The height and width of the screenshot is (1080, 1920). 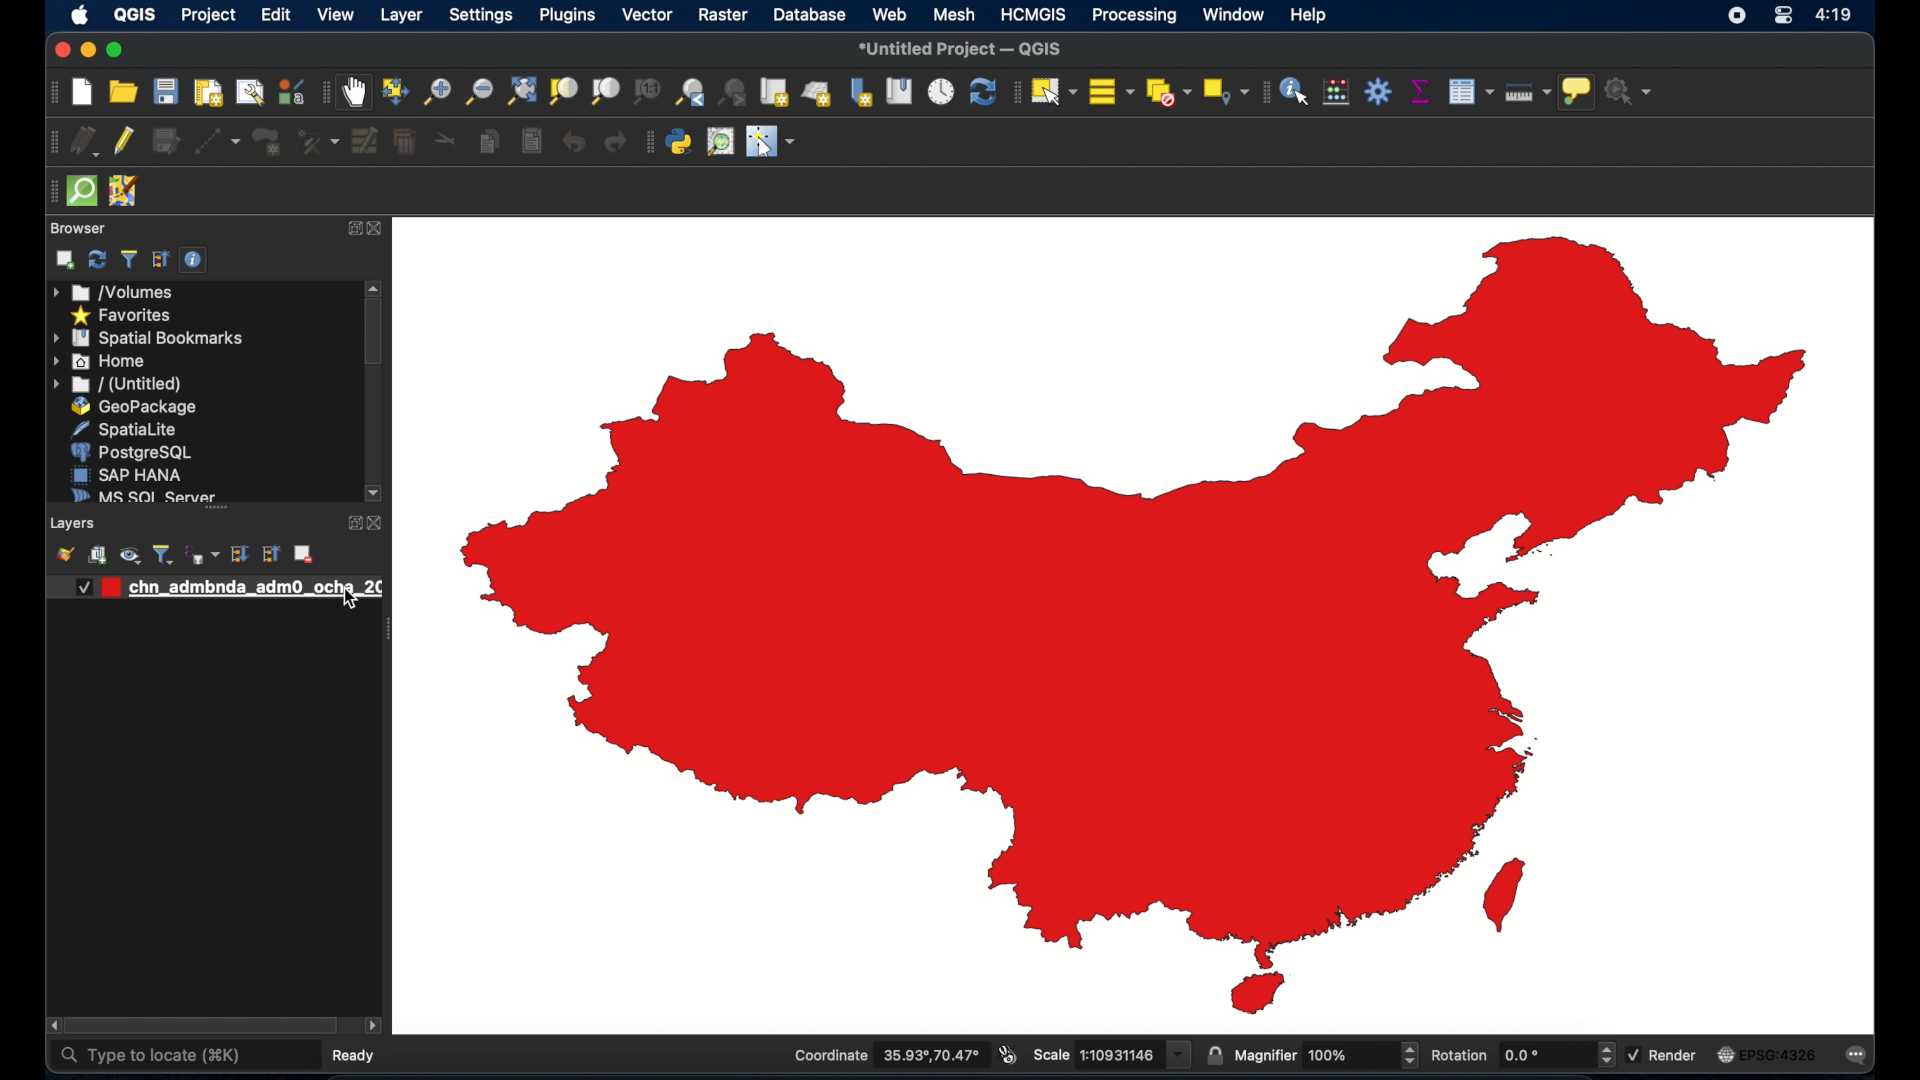 What do you see at coordinates (611, 141) in the screenshot?
I see `redo` at bounding box center [611, 141].